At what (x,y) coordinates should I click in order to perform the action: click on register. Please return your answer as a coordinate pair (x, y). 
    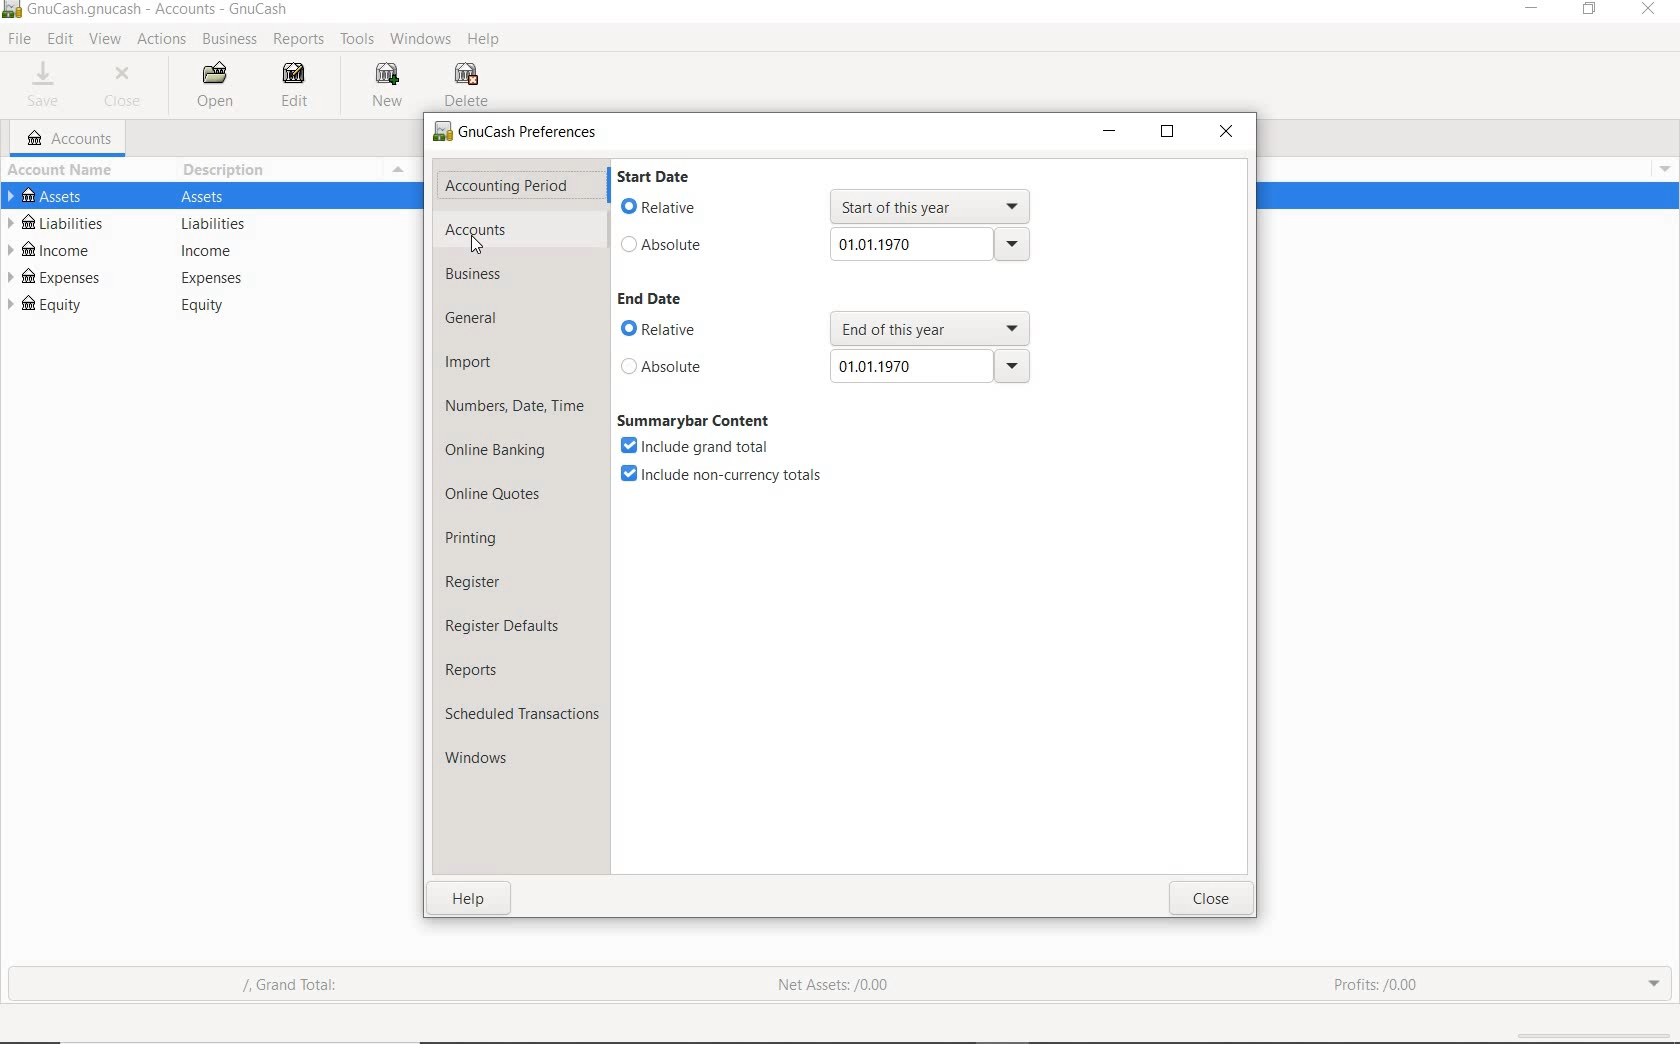
    Looking at the image, I should click on (475, 581).